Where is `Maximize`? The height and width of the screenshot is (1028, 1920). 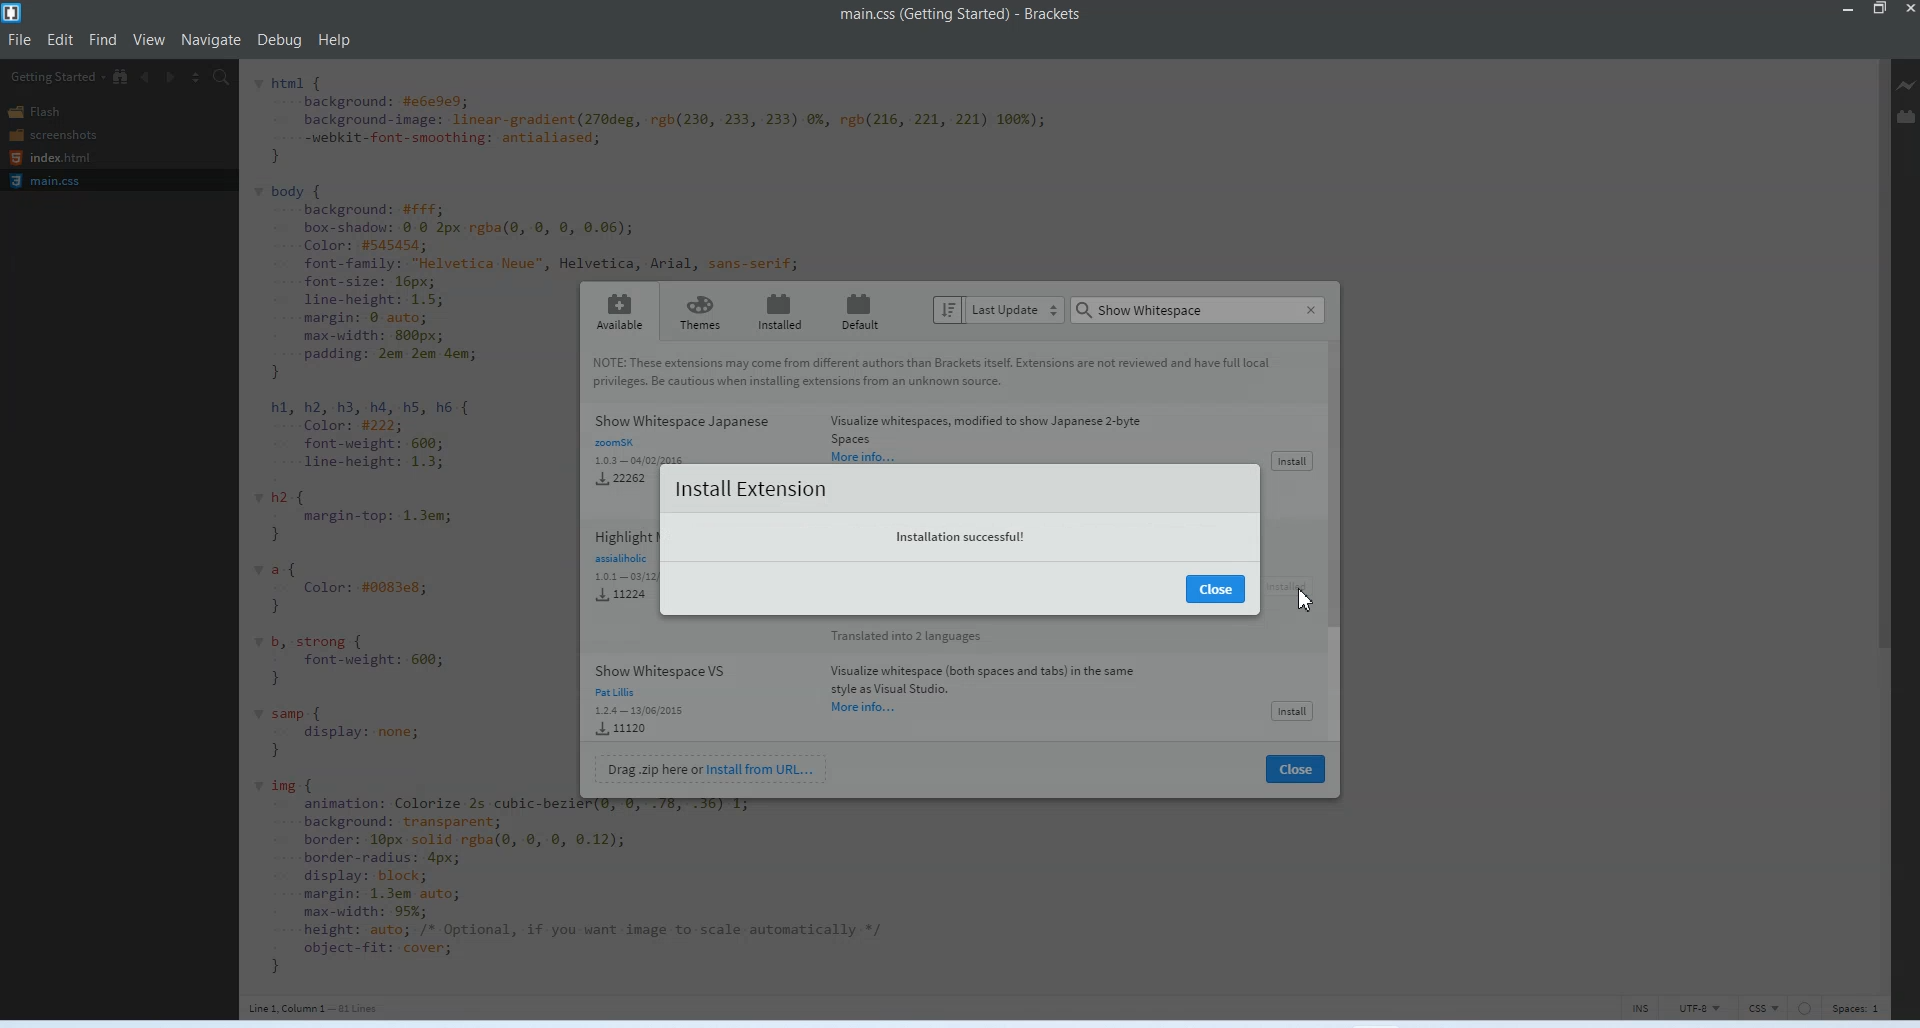
Maximize is located at coordinates (1880, 10).